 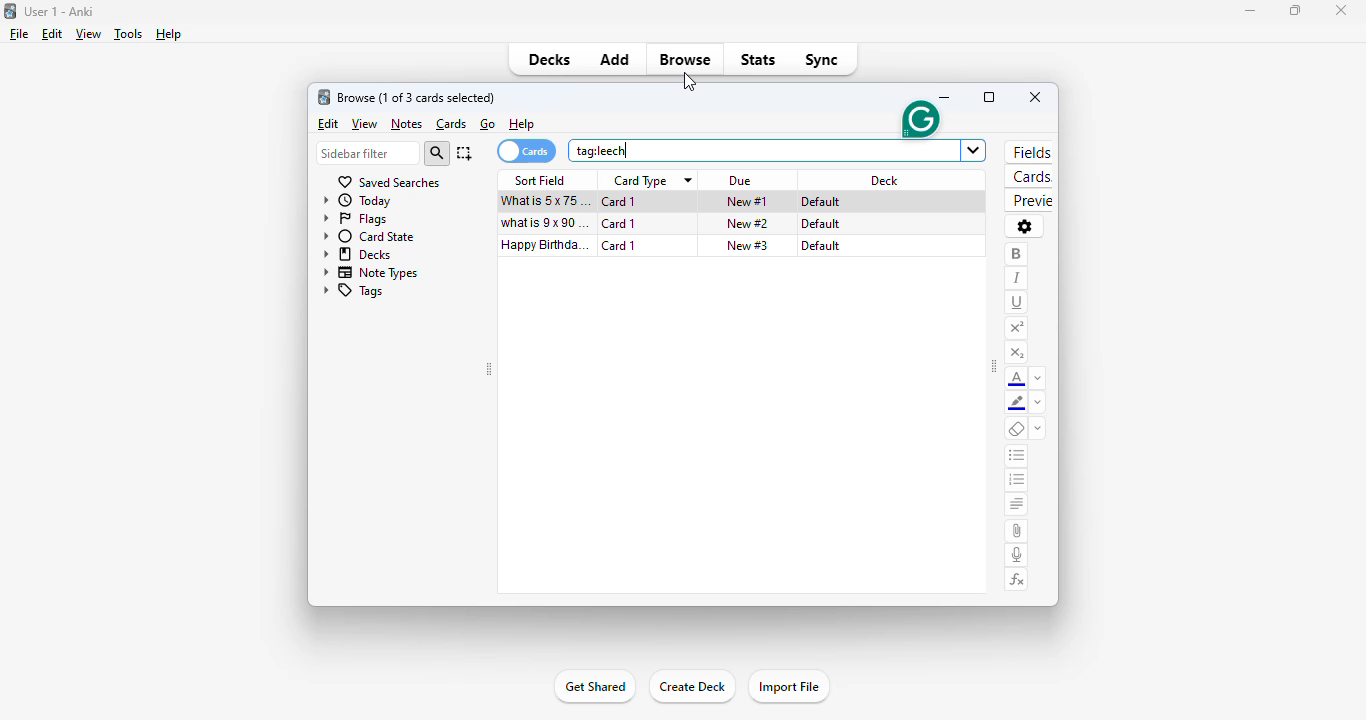 What do you see at coordinates (1025, 228) in the screenshot?
I see `options` at bounding box center [1025, 228].